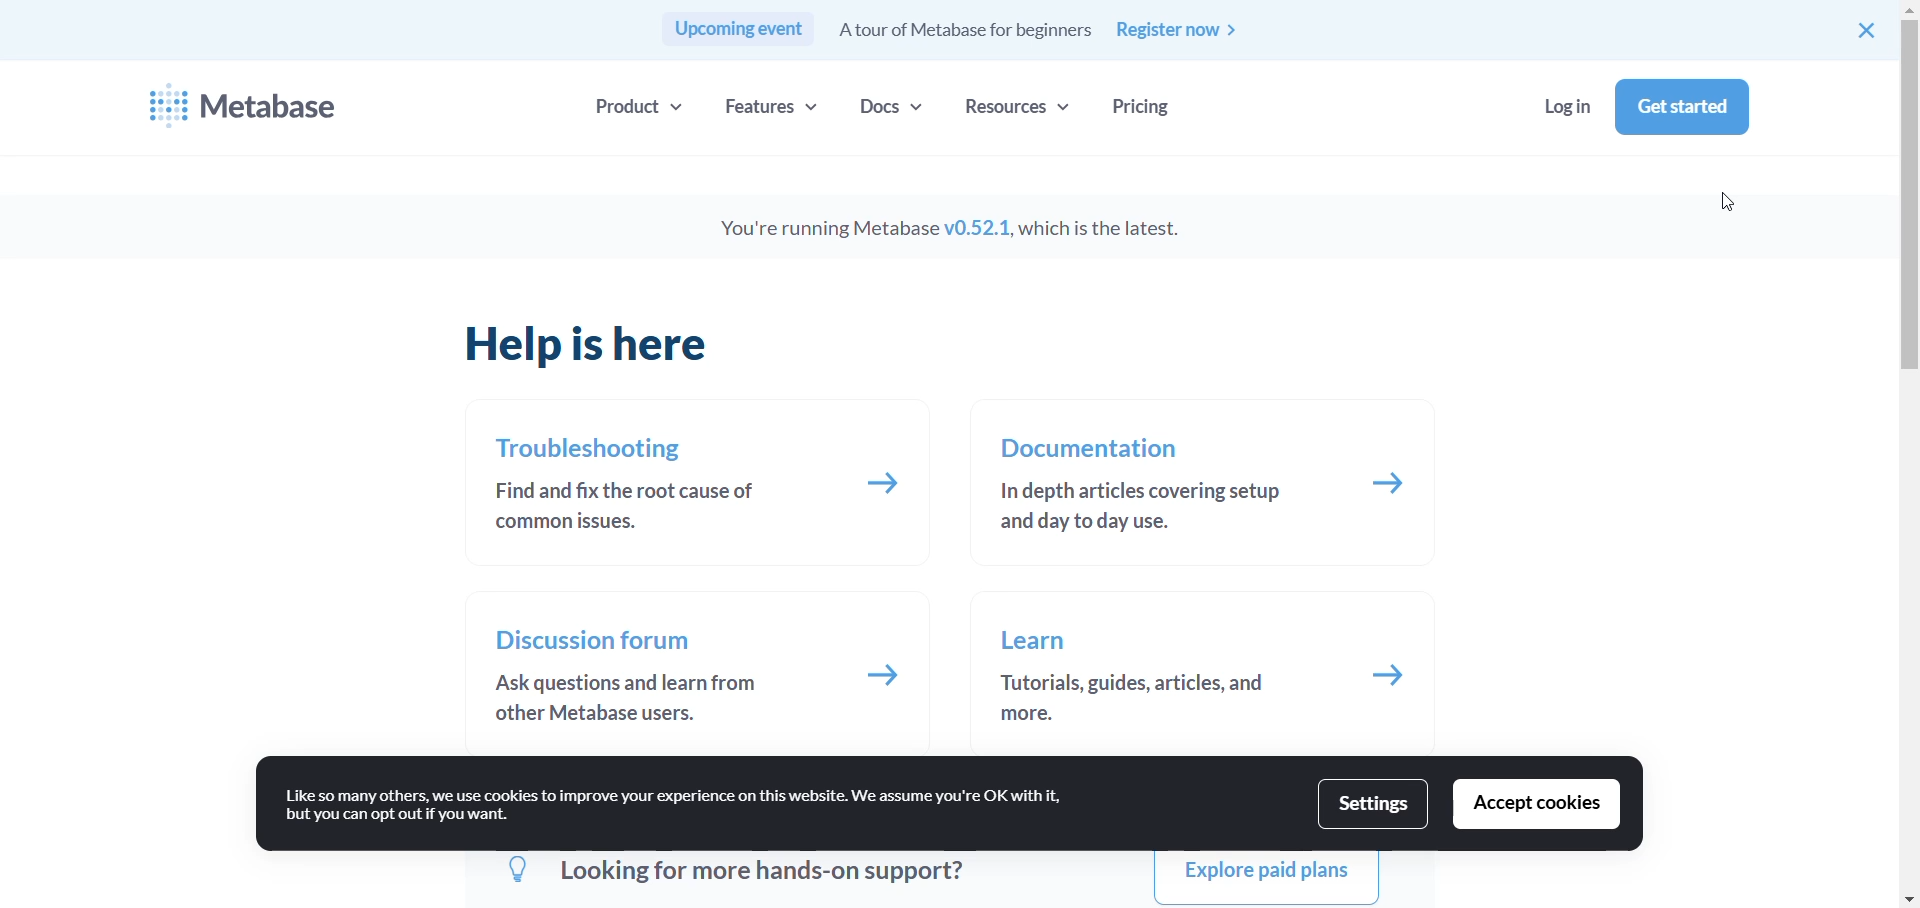 This screenshot has height=908, width=1920. I want to click on register now, so click(1192, 32).